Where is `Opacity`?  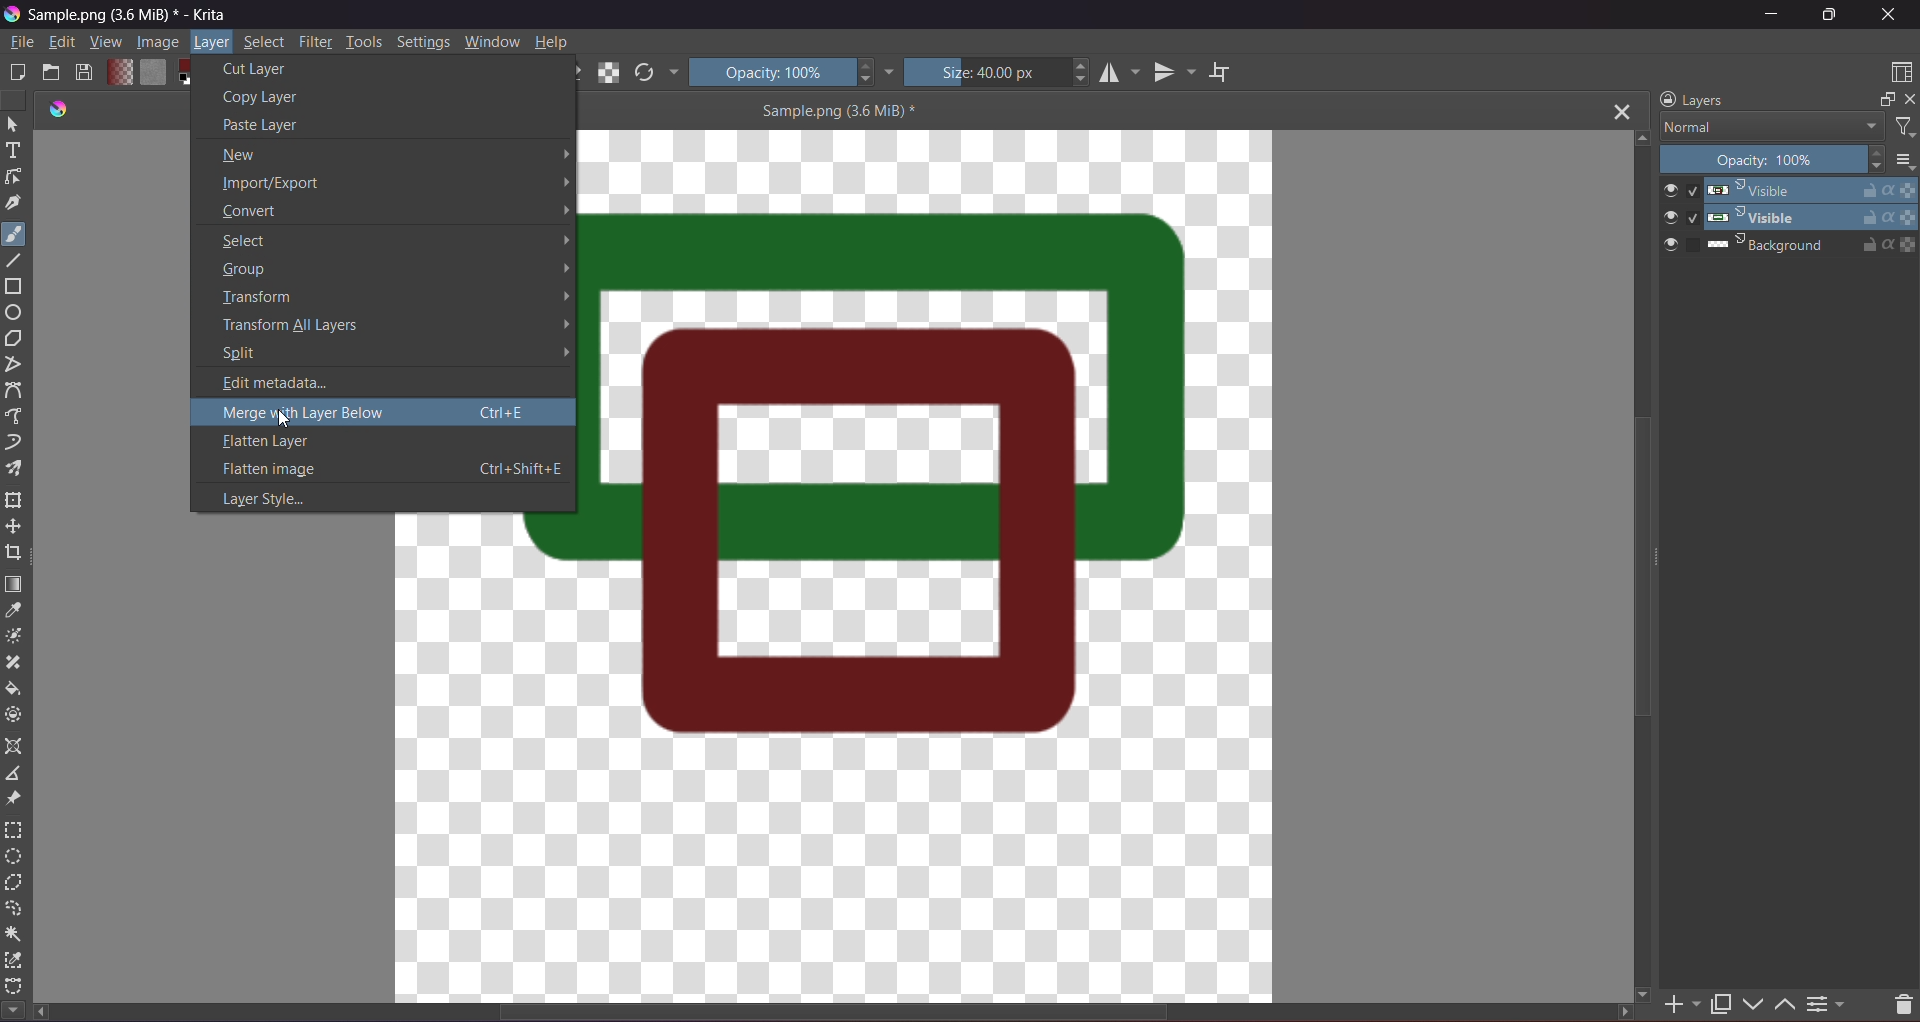
Opacity is located at coordinates (783, 71).